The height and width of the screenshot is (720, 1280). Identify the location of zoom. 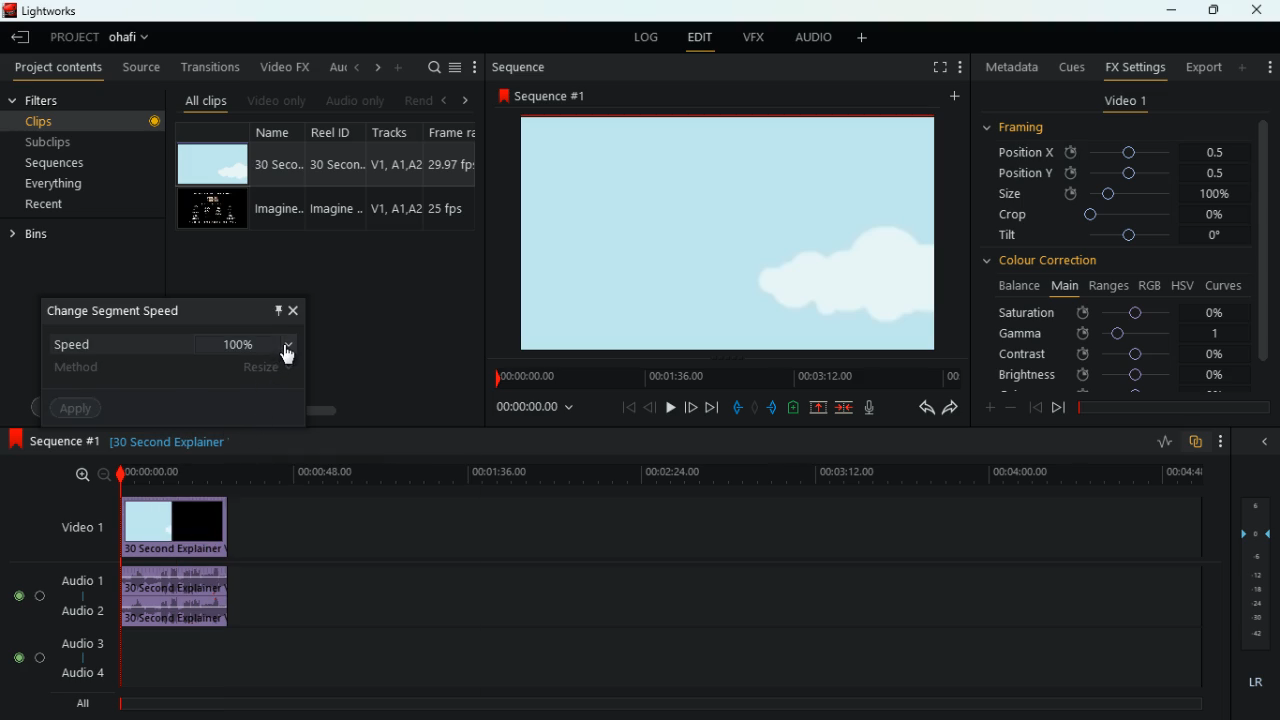
(91, 475).